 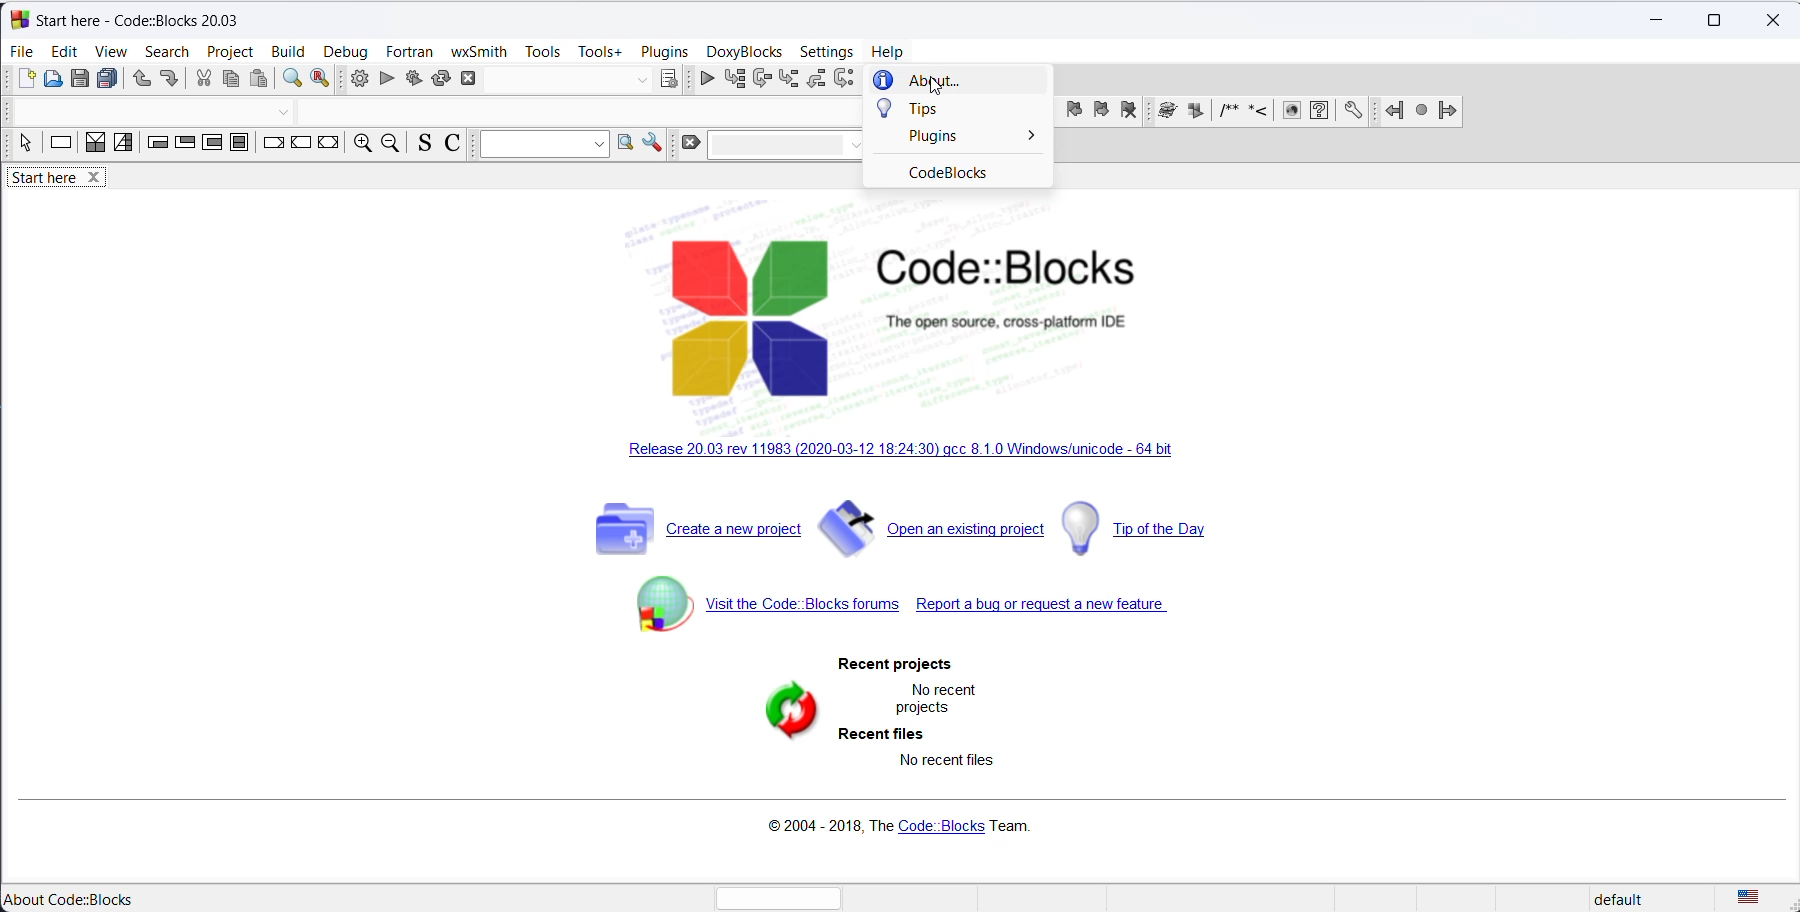 What do you see at coordinates (844, 80) in the screenshot?
I see `next instruction` at bounding box center [844, 80].